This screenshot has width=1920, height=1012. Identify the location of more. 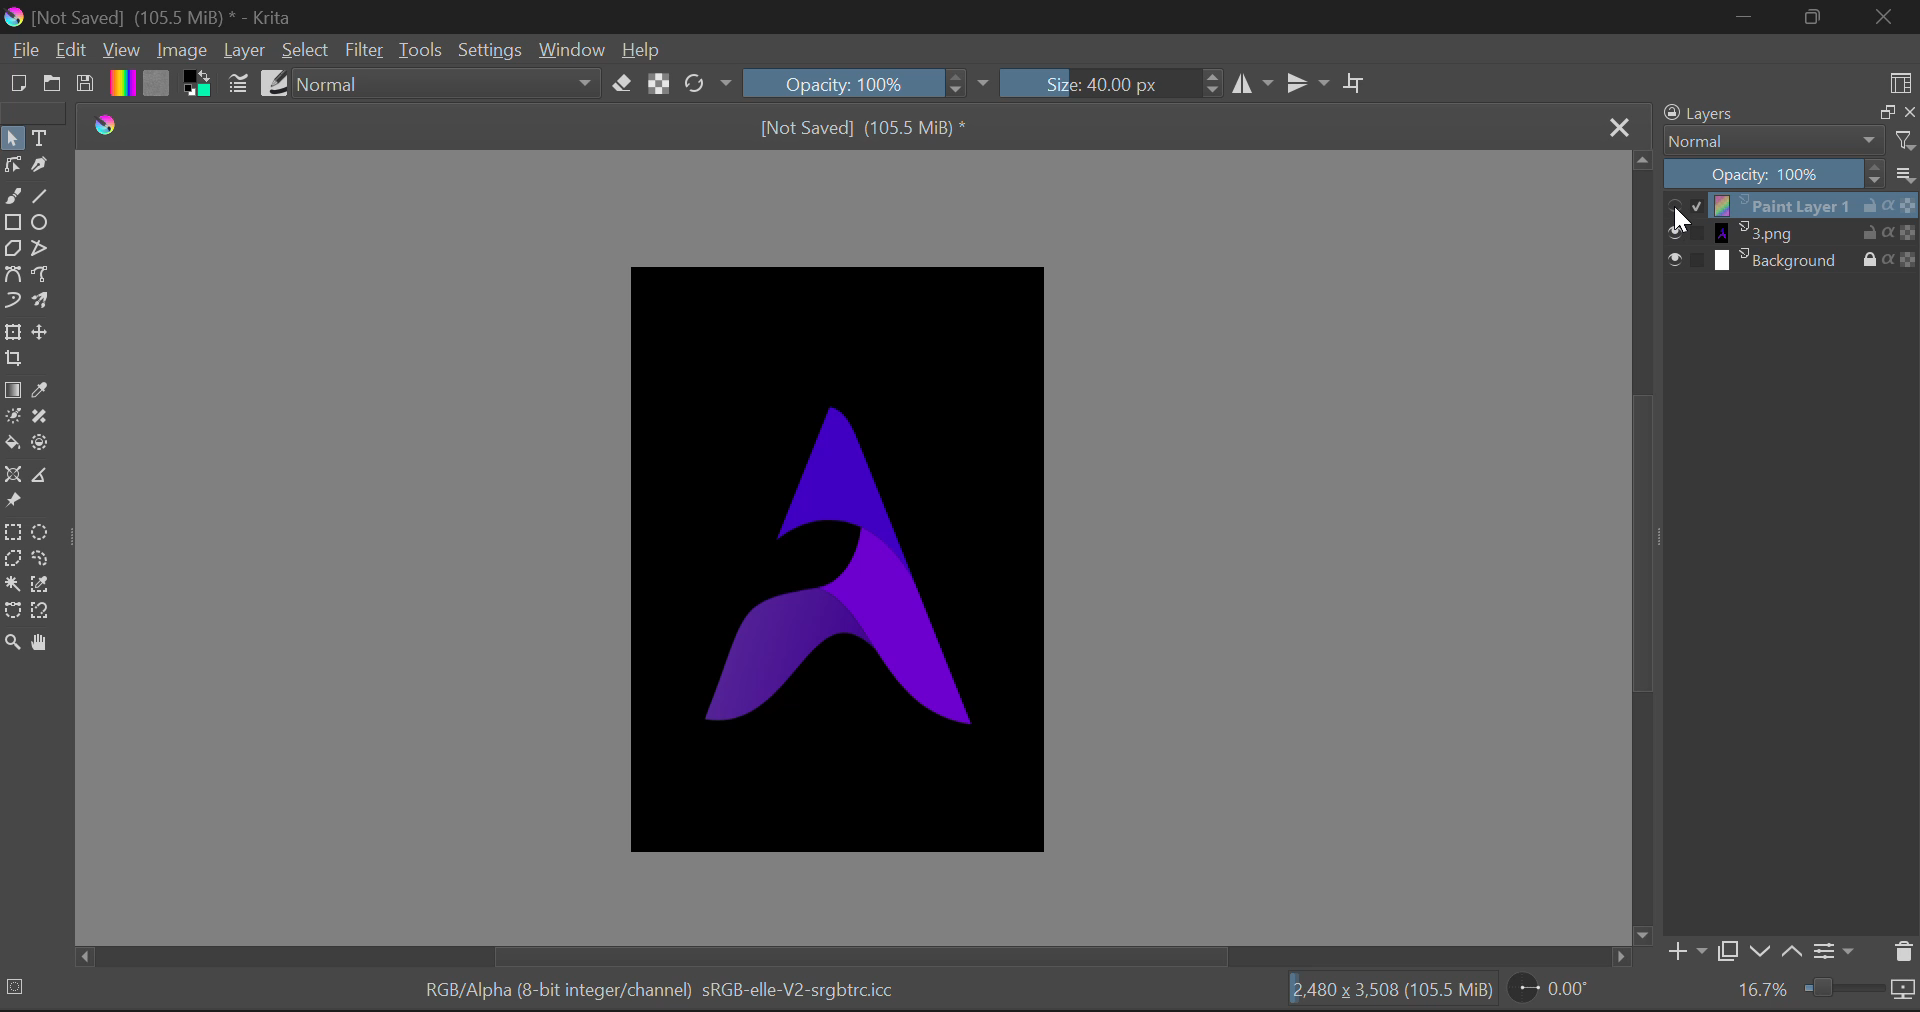
(1905, 175).